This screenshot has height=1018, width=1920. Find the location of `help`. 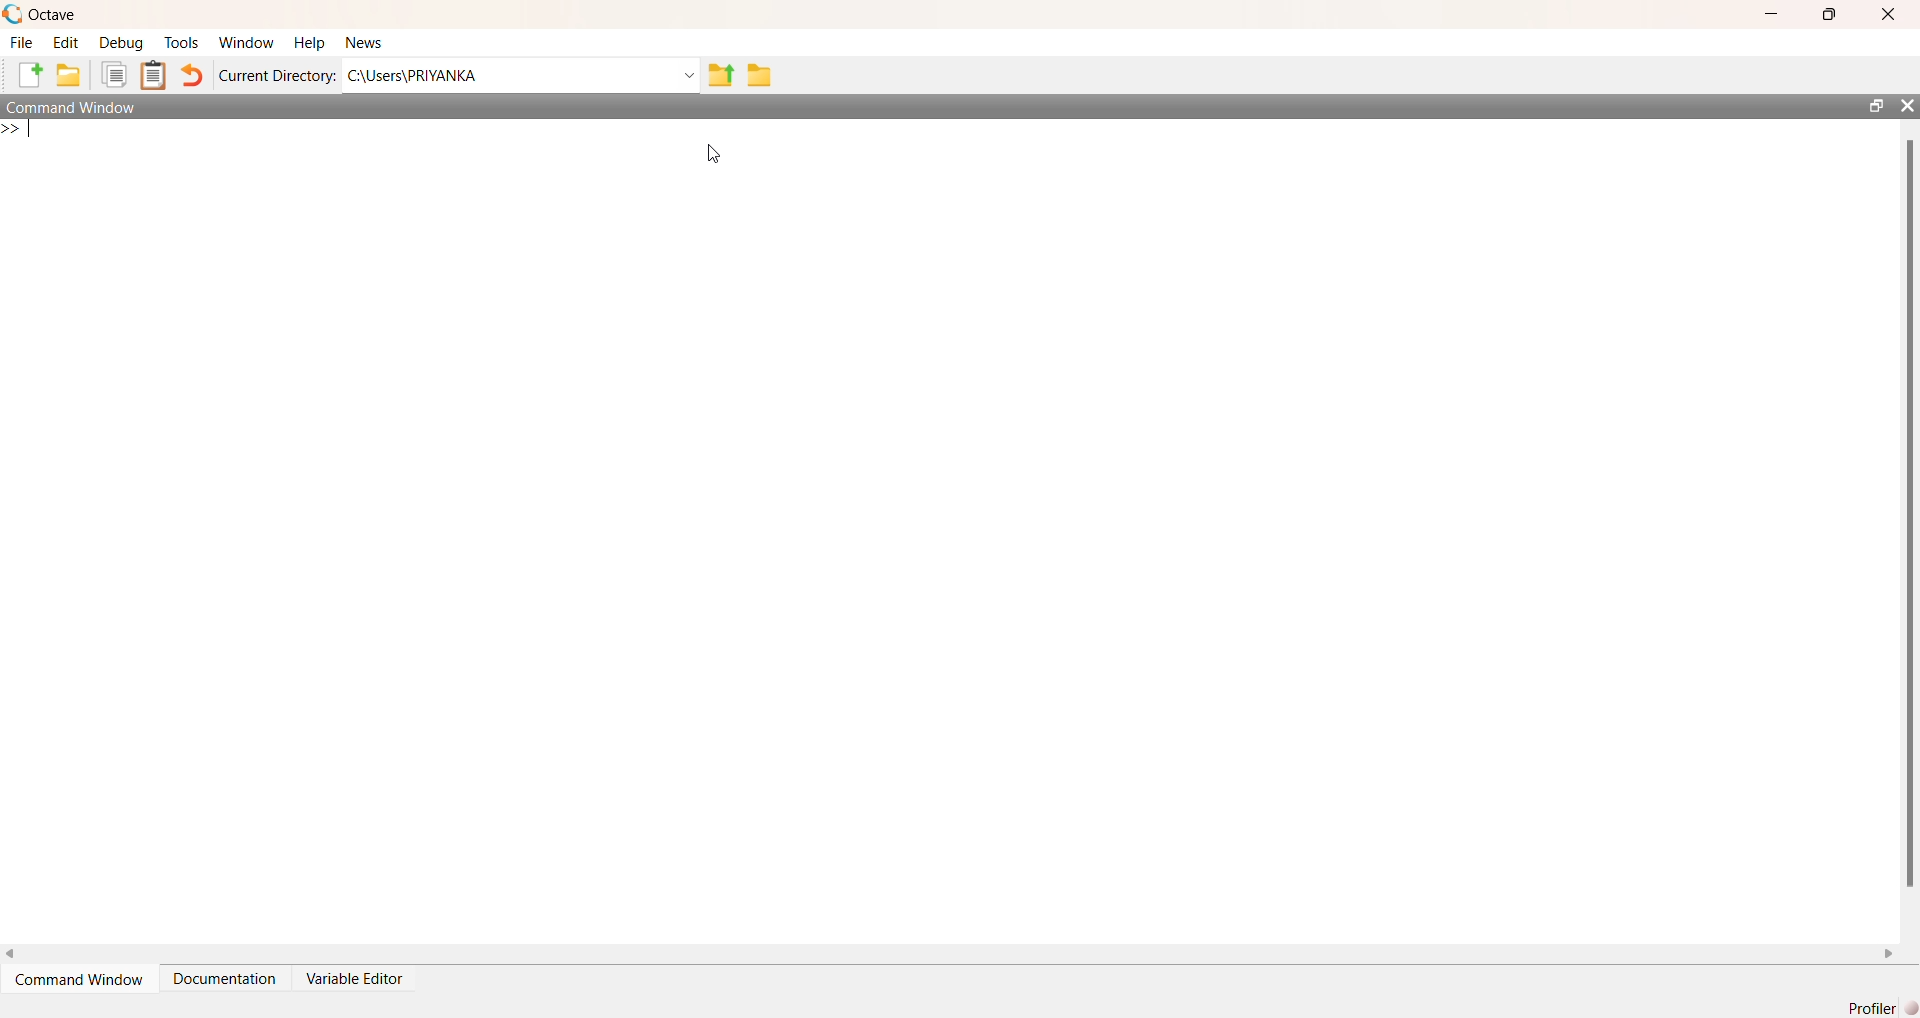

help is located at coordinates (309, 42).